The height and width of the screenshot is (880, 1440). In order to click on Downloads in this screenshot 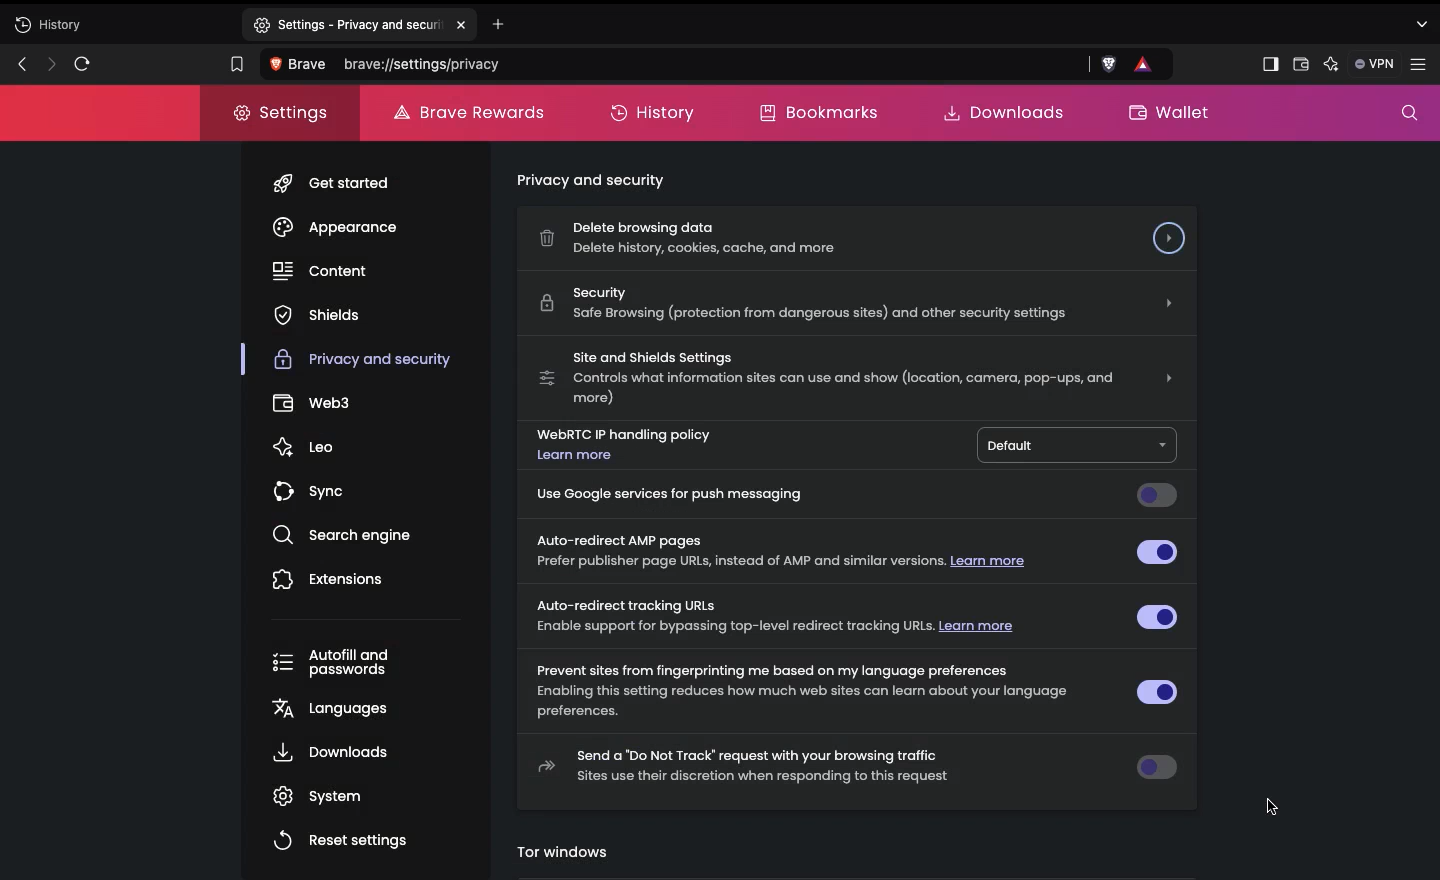, I will do `click(329, 755)`.